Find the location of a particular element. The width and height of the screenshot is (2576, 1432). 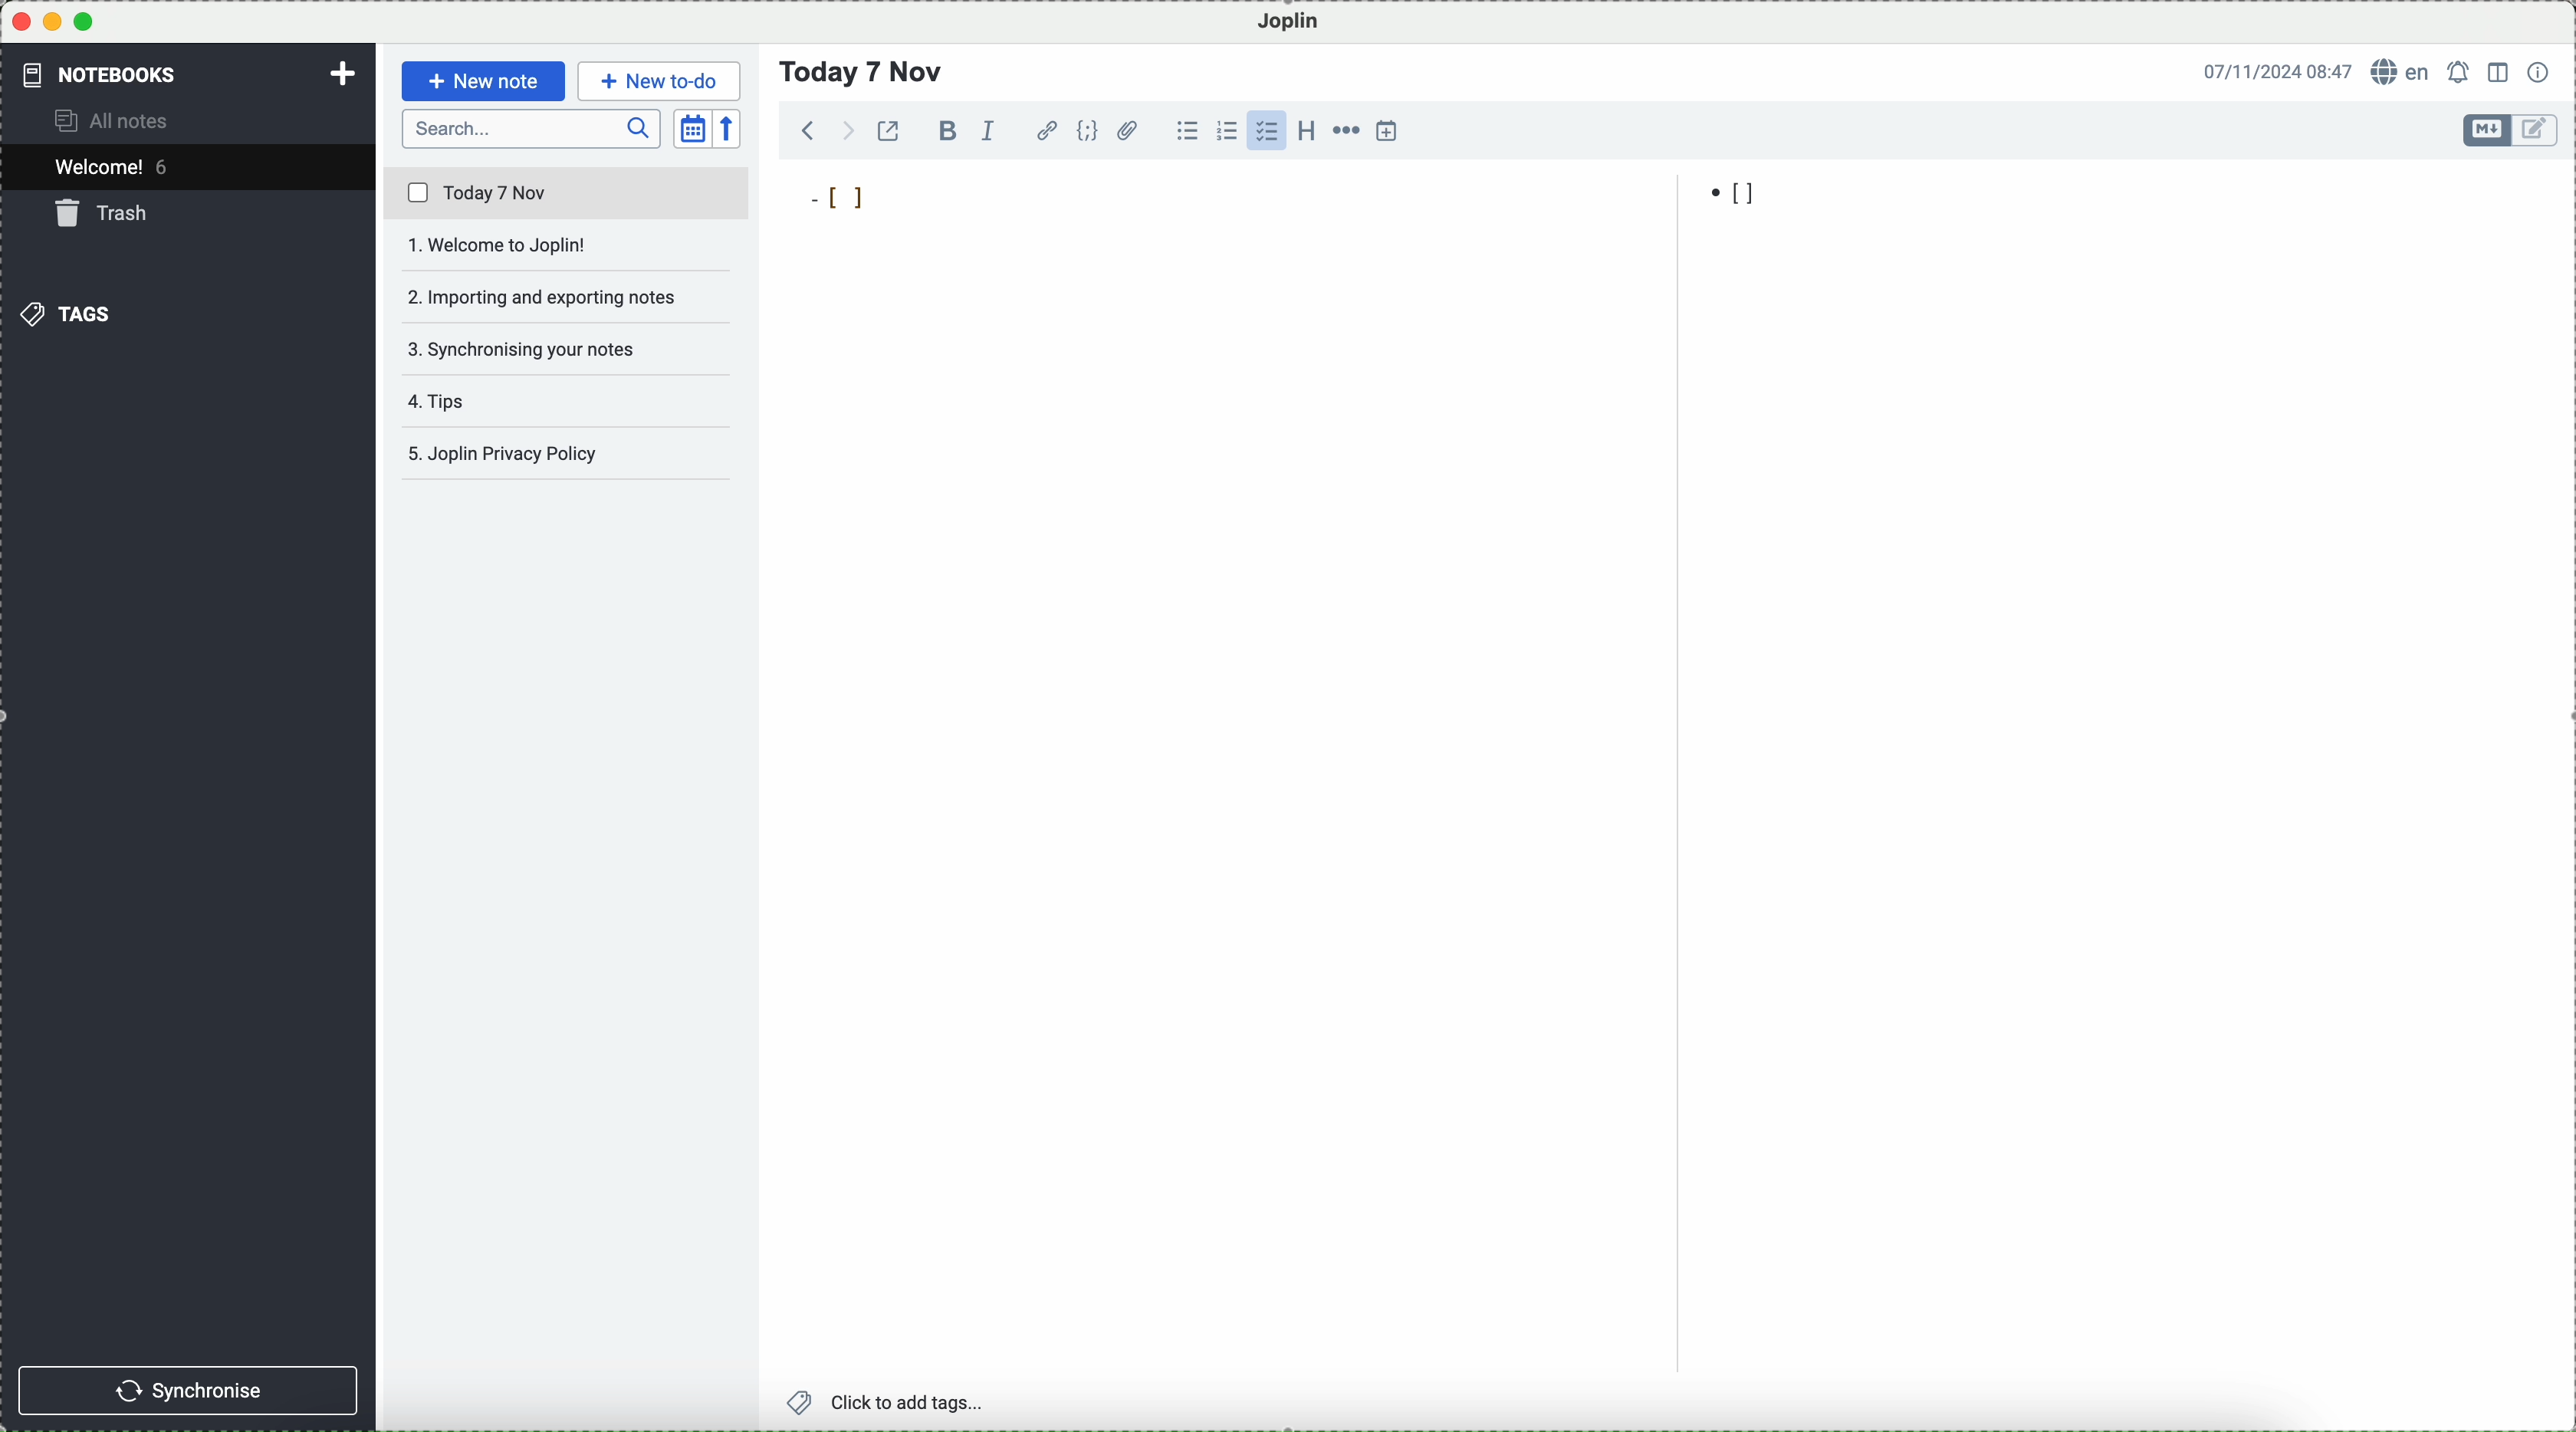

horizontal rule is located at coordinates (1345, 131).